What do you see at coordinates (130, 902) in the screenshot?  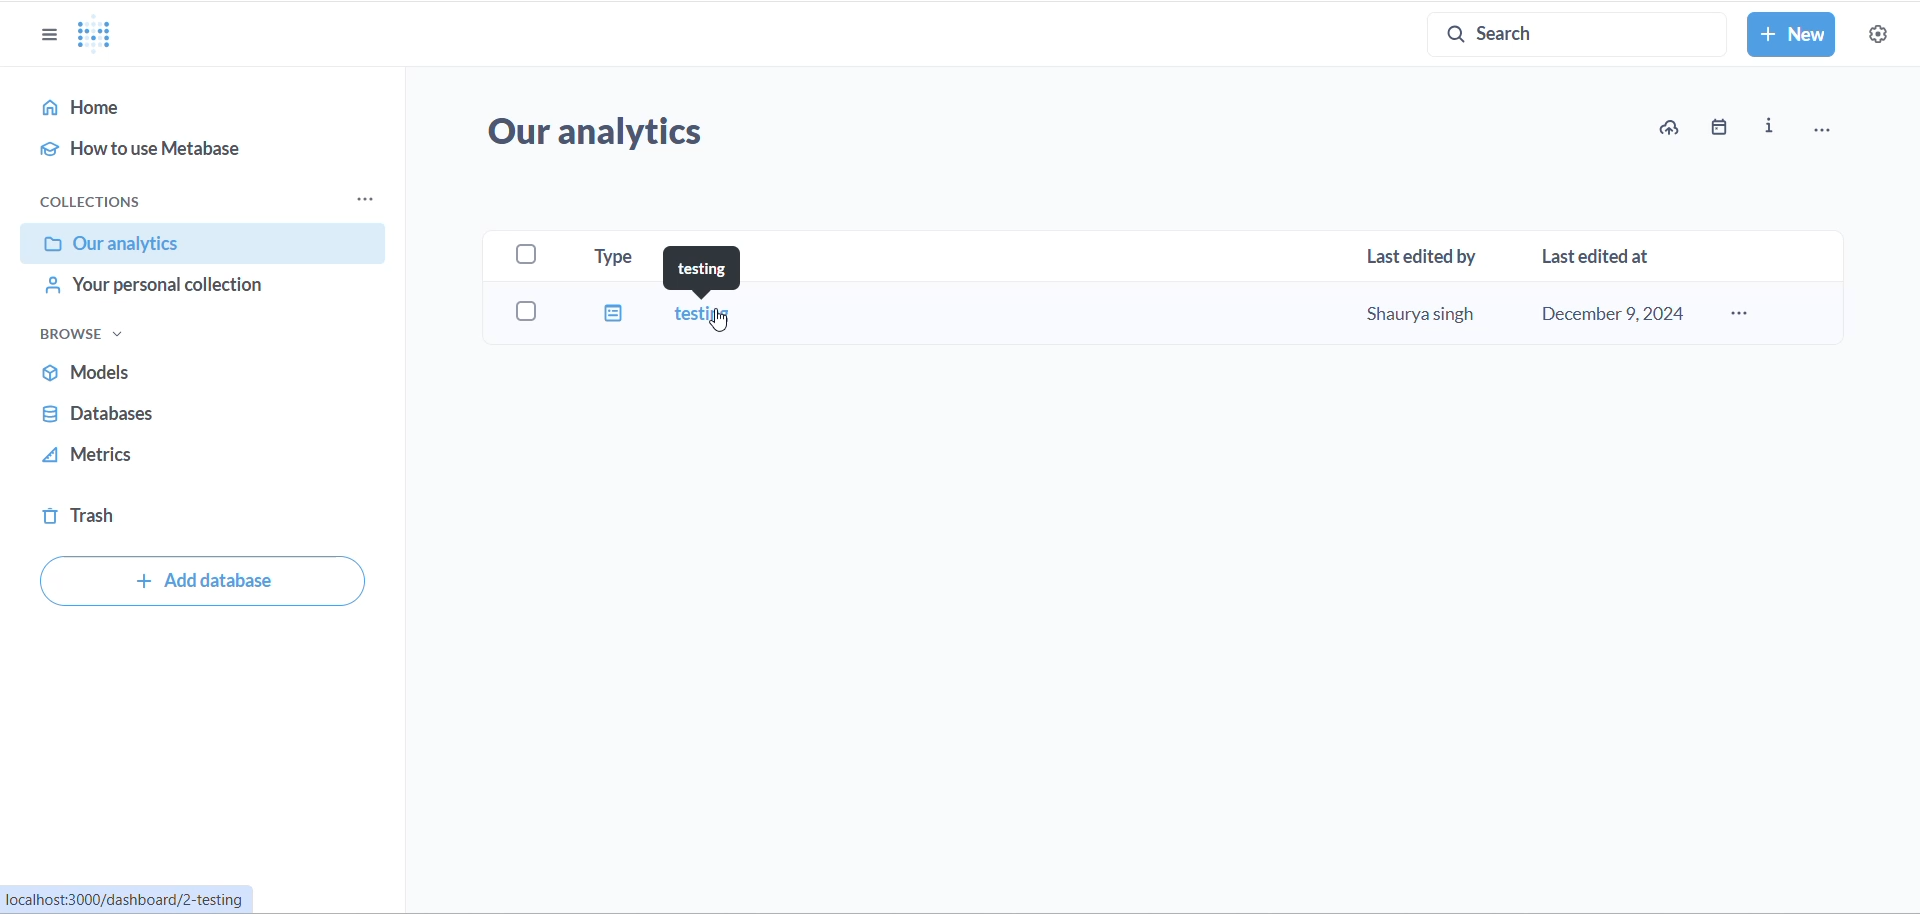 I see `localhost:3000/dashboard/2-testings` at bounding box center [130, 902].